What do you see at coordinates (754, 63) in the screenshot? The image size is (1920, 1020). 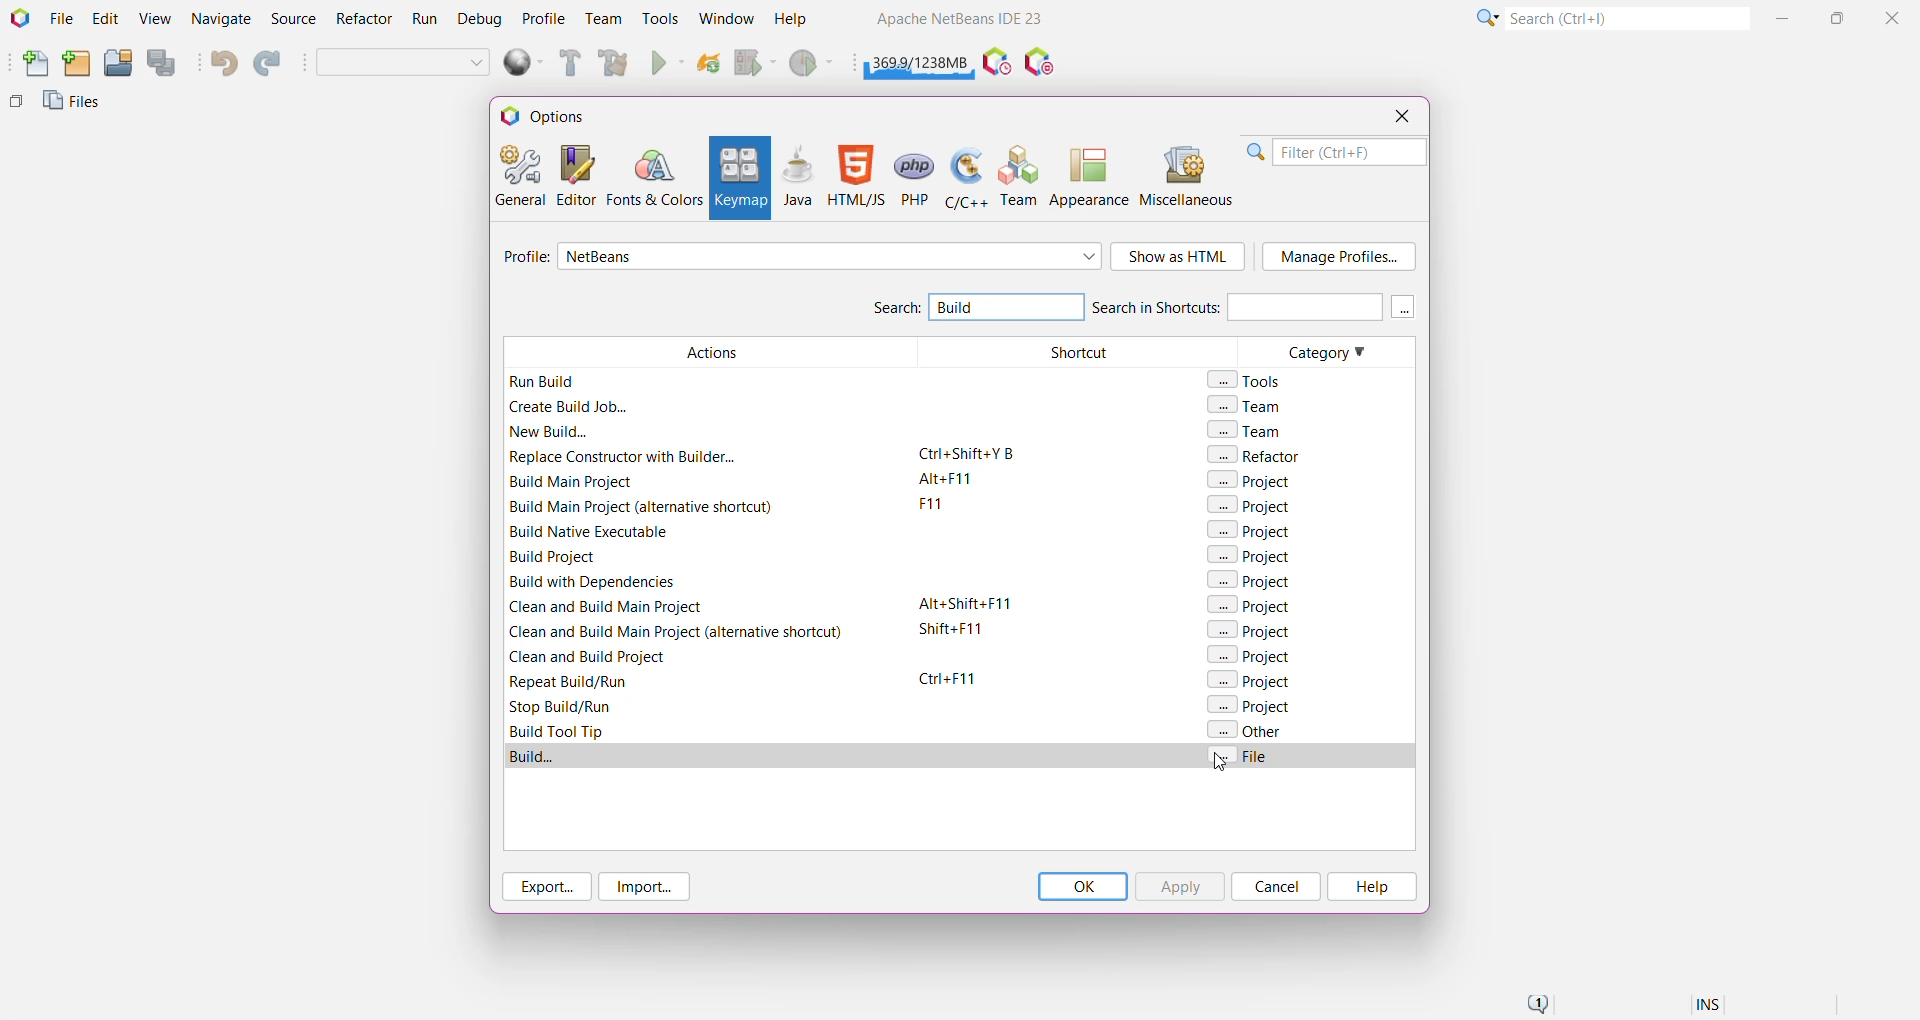 I see `Debug Main Project` at bounding box center [754, 63].